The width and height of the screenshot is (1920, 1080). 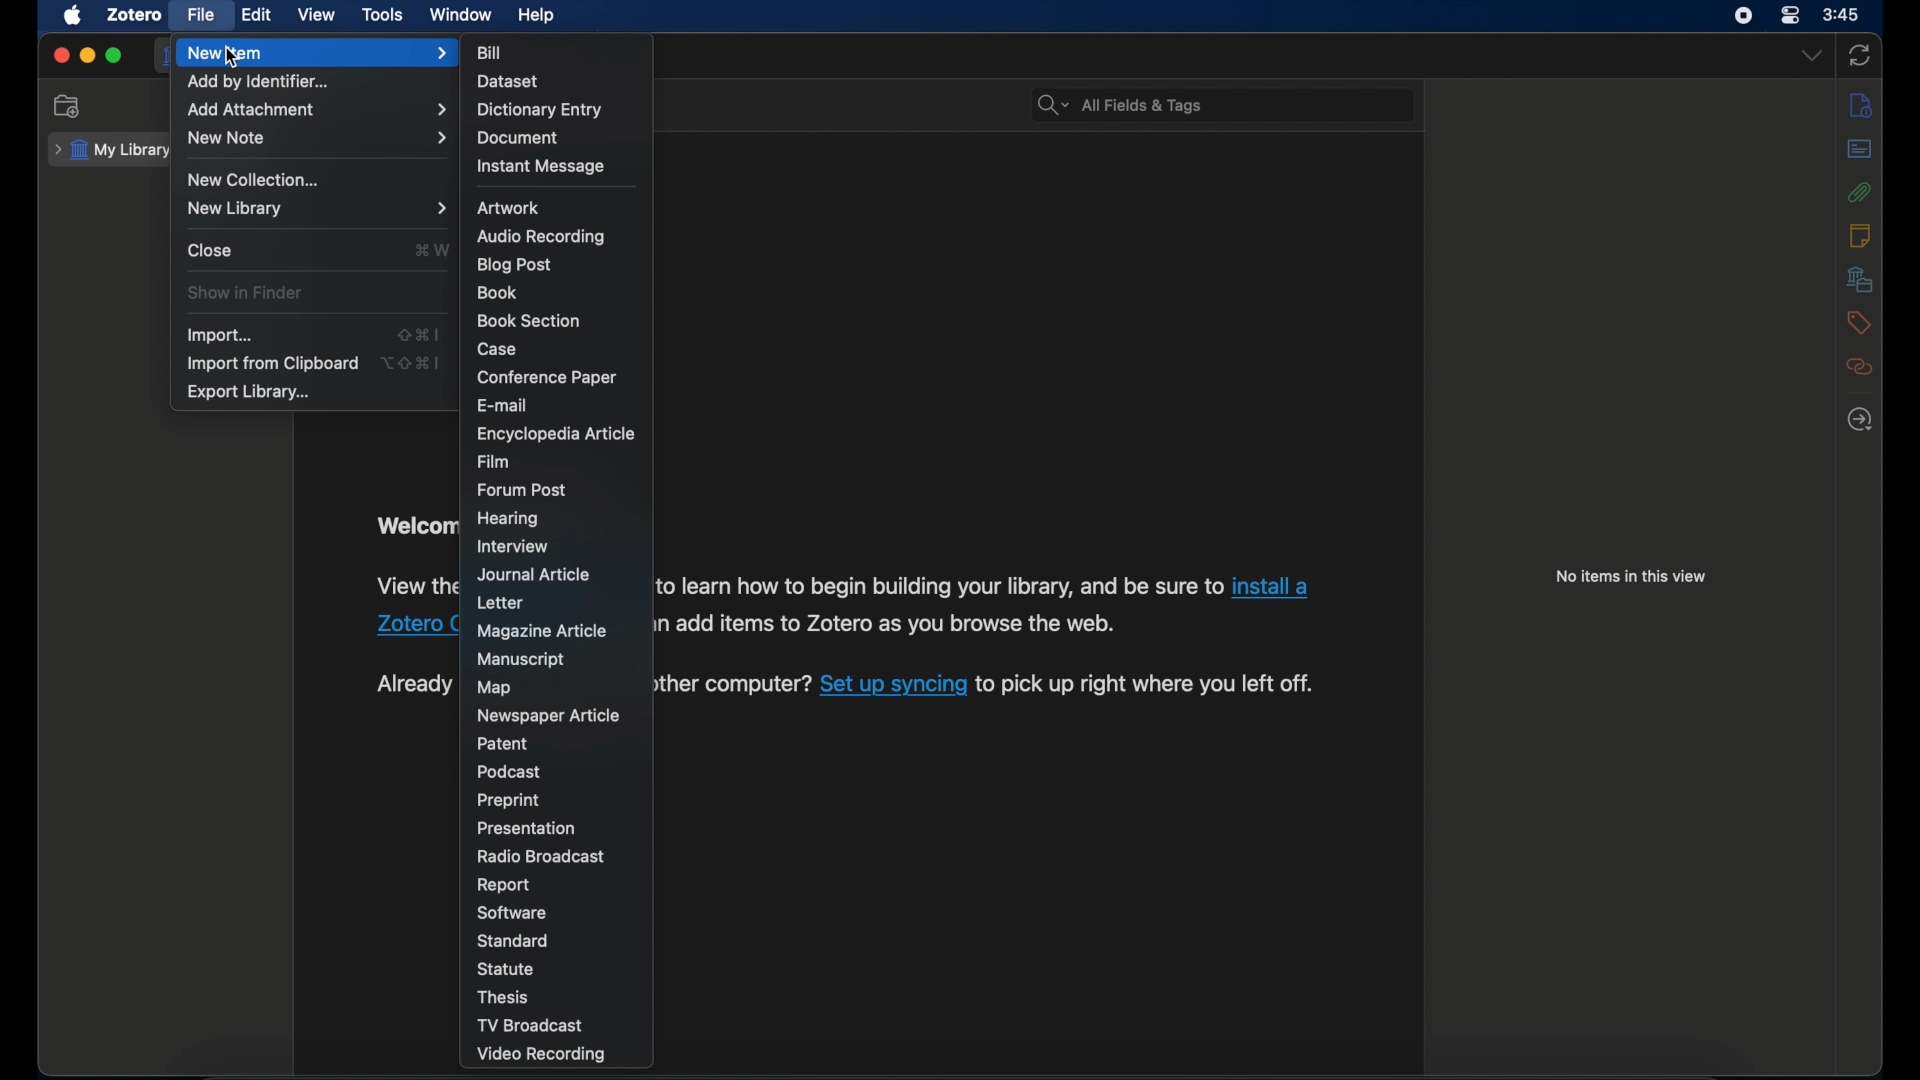 What do you see at coordinates (515, 548) in the screenshot?
I see `interview` at bounding box center [515, 548].